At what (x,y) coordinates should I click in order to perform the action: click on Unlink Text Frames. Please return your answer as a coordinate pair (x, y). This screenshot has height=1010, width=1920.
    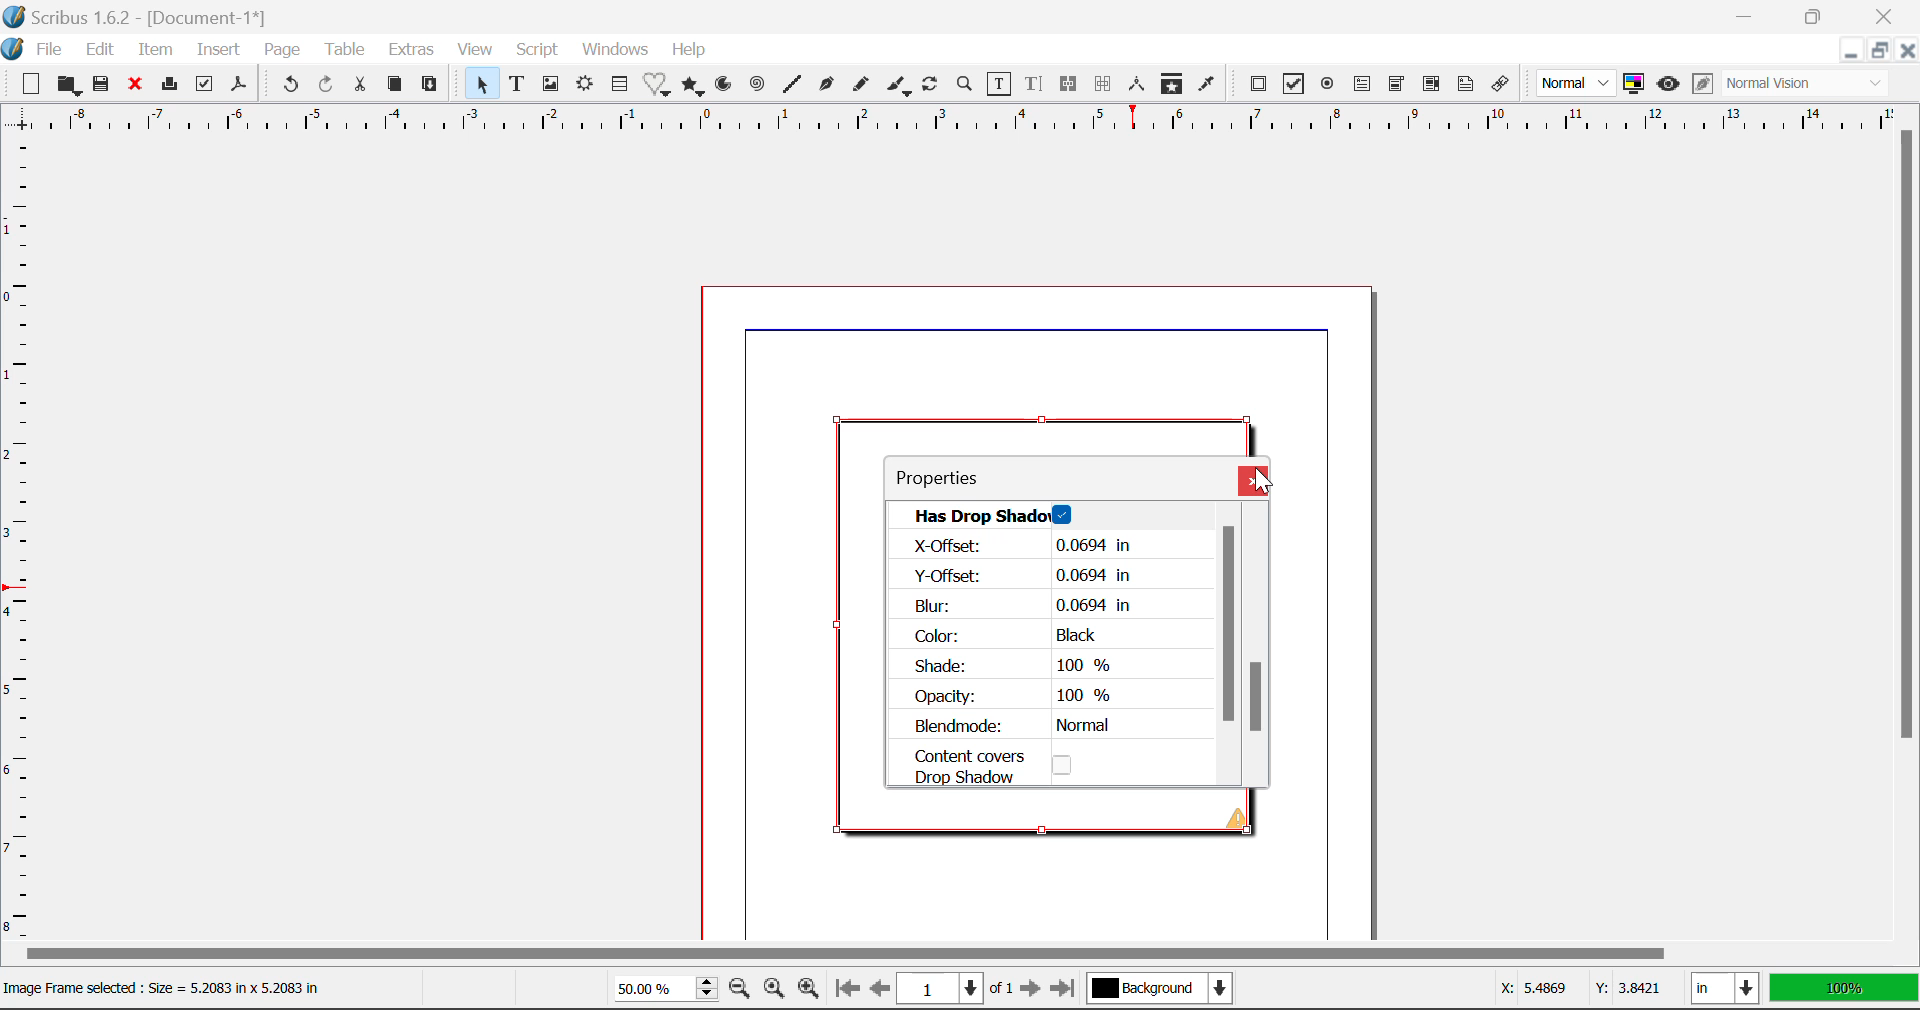
    Looking at the image, I should click on (1105, 83).